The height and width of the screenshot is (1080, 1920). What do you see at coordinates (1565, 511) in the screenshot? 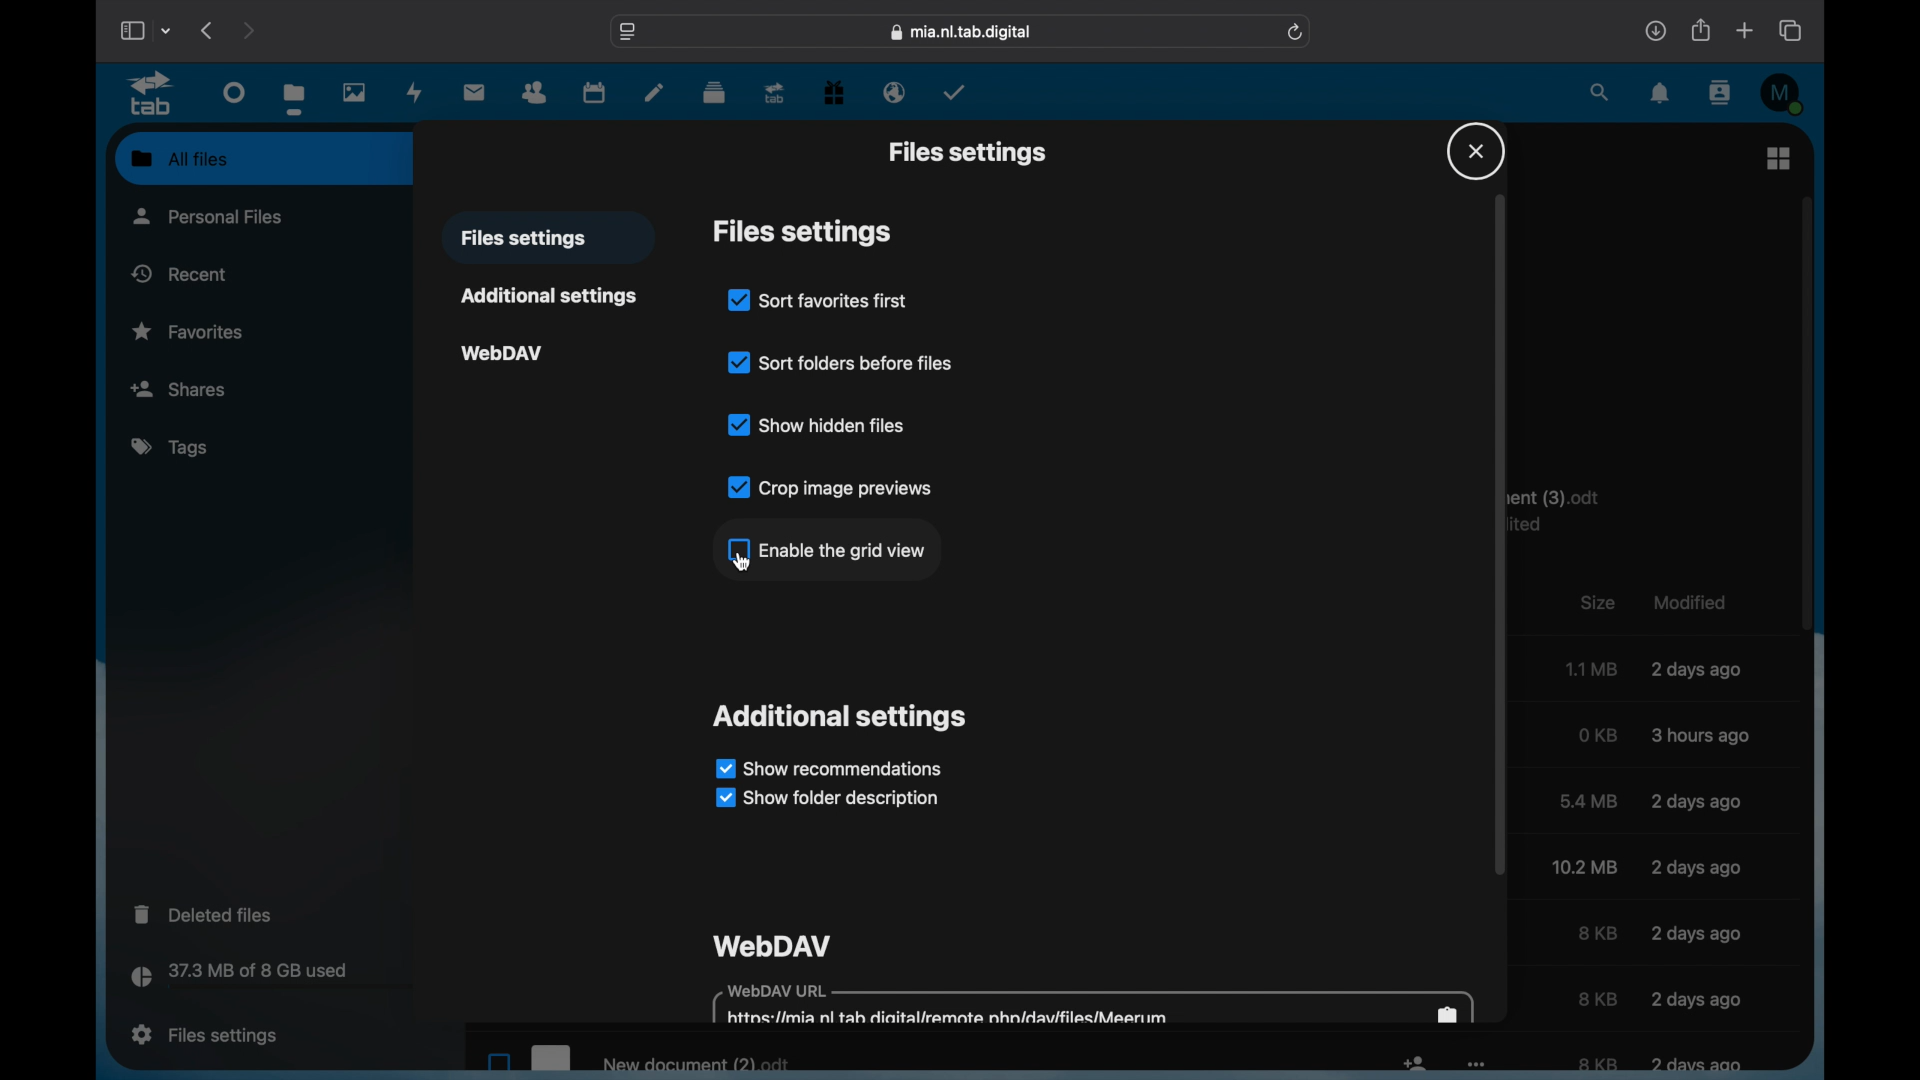
I see `text` at bounding box center [1565, 511].